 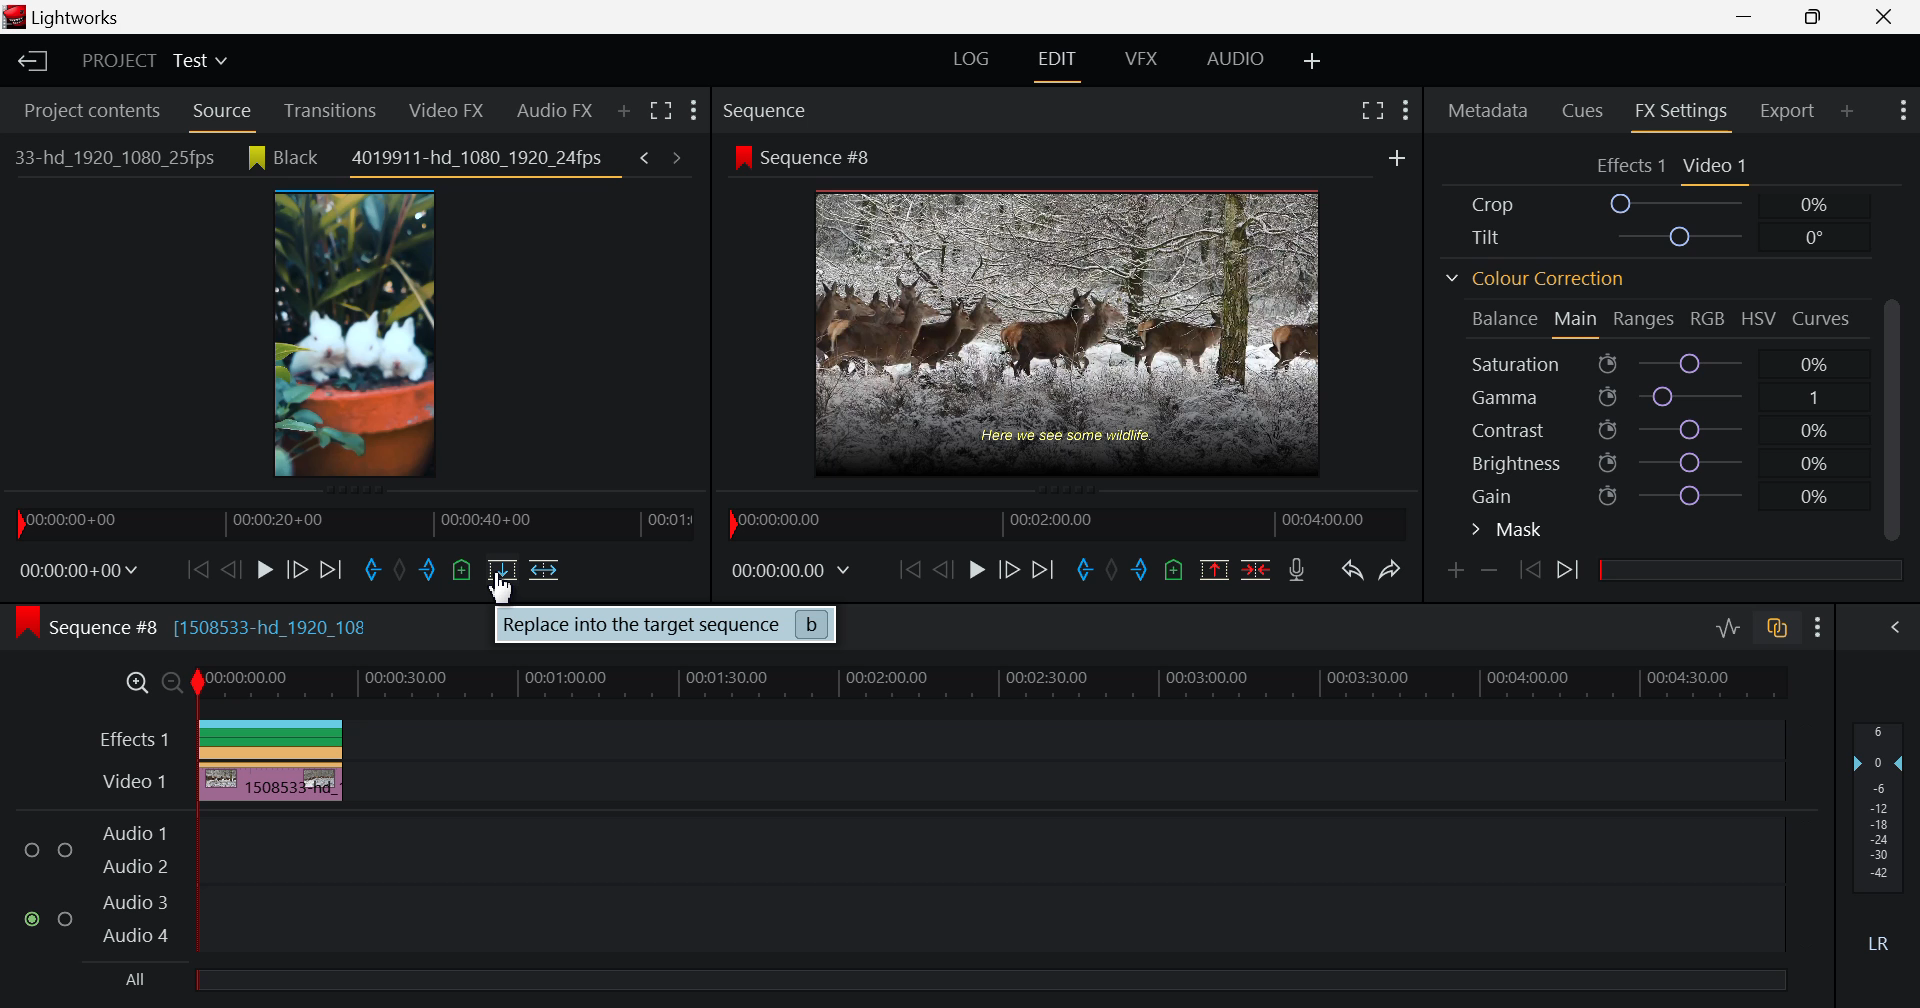 What do you see at coordinates (1010, 567) in the screenshot?
I see `Go Forward` at bounding box center [1010, 567].